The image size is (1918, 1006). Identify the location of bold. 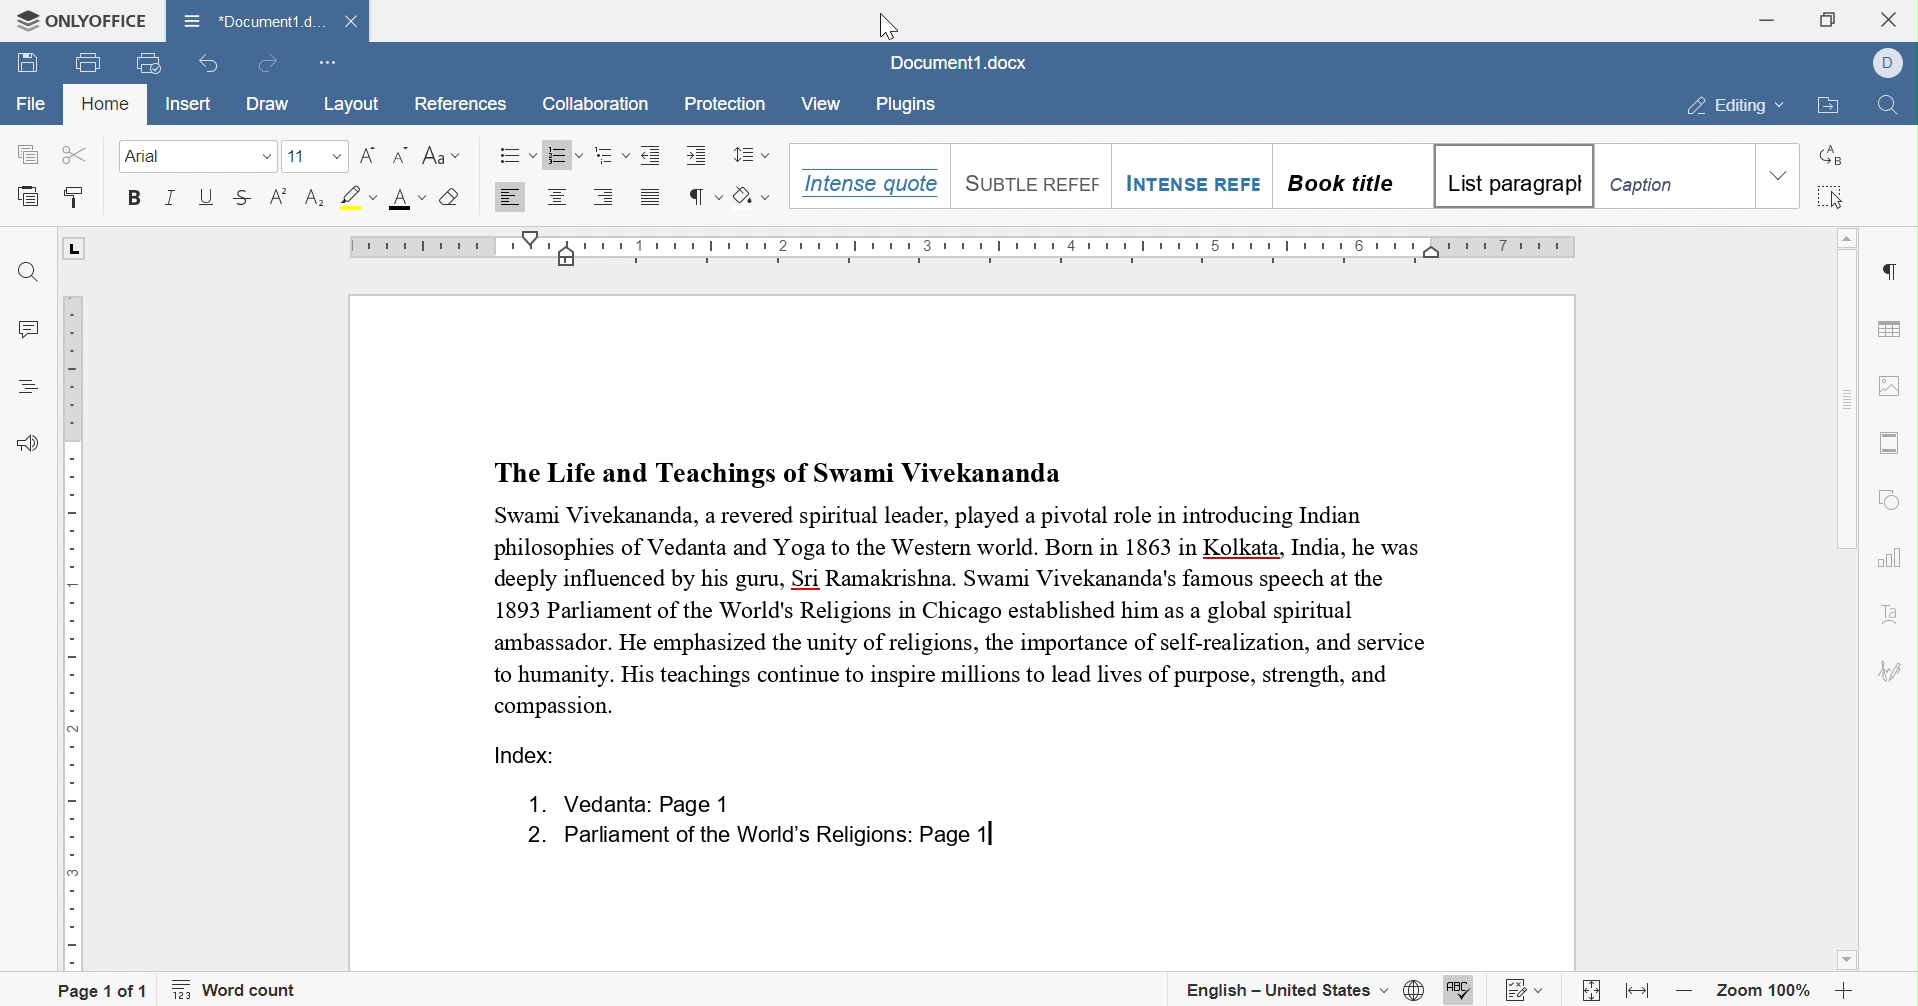
(132, 196).